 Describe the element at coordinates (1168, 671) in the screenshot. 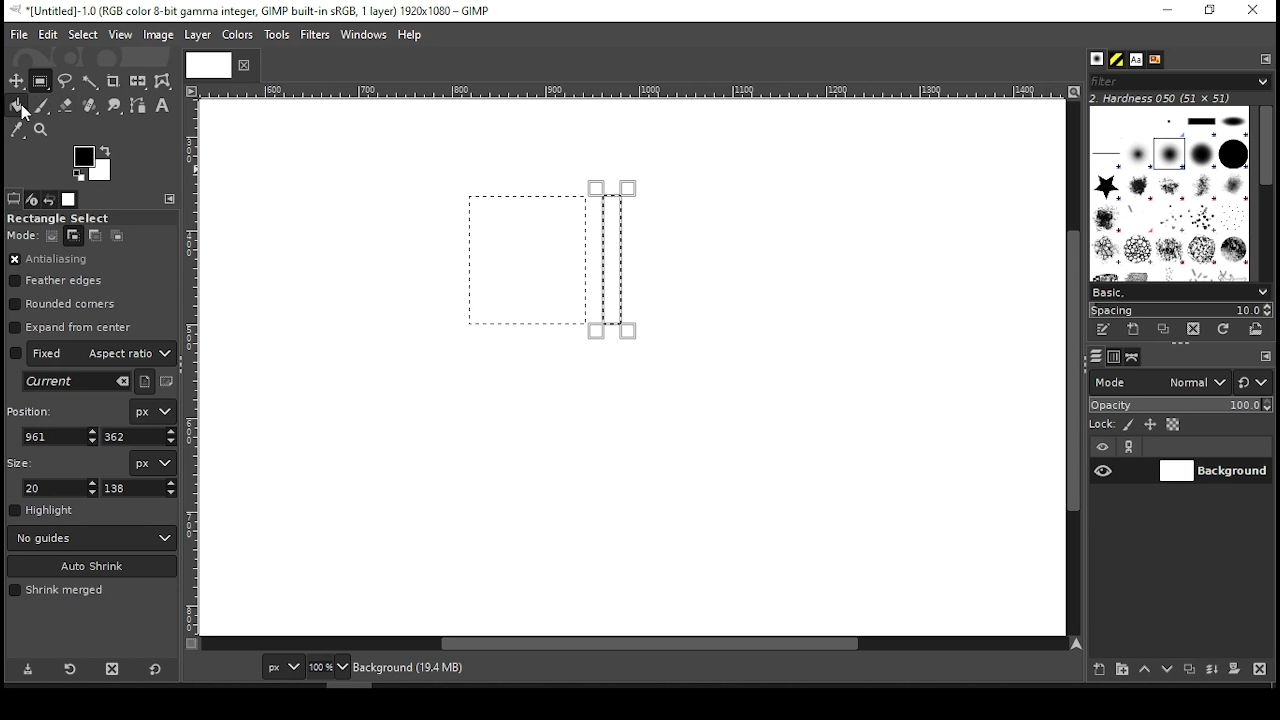

I see `move layer one step down` at that location.